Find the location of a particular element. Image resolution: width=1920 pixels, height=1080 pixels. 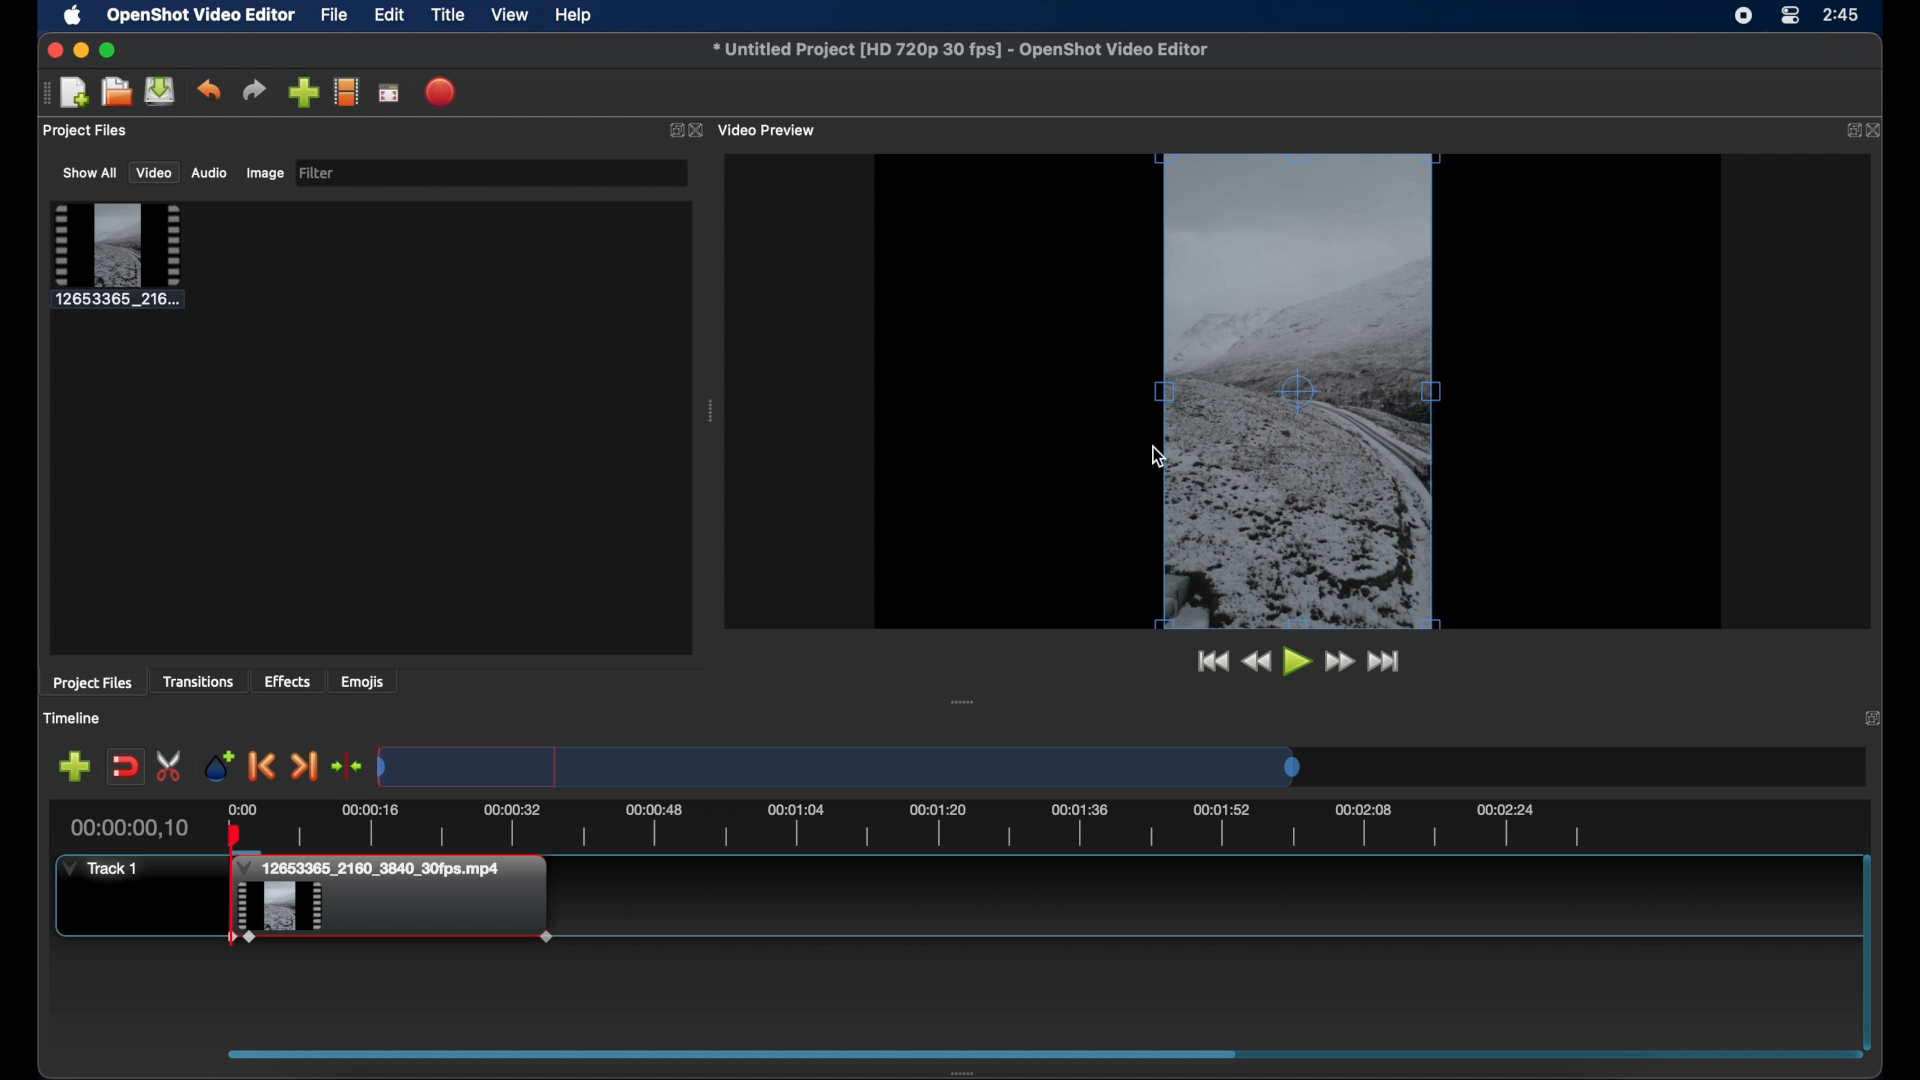

show all is located at coordinates (89, 173).